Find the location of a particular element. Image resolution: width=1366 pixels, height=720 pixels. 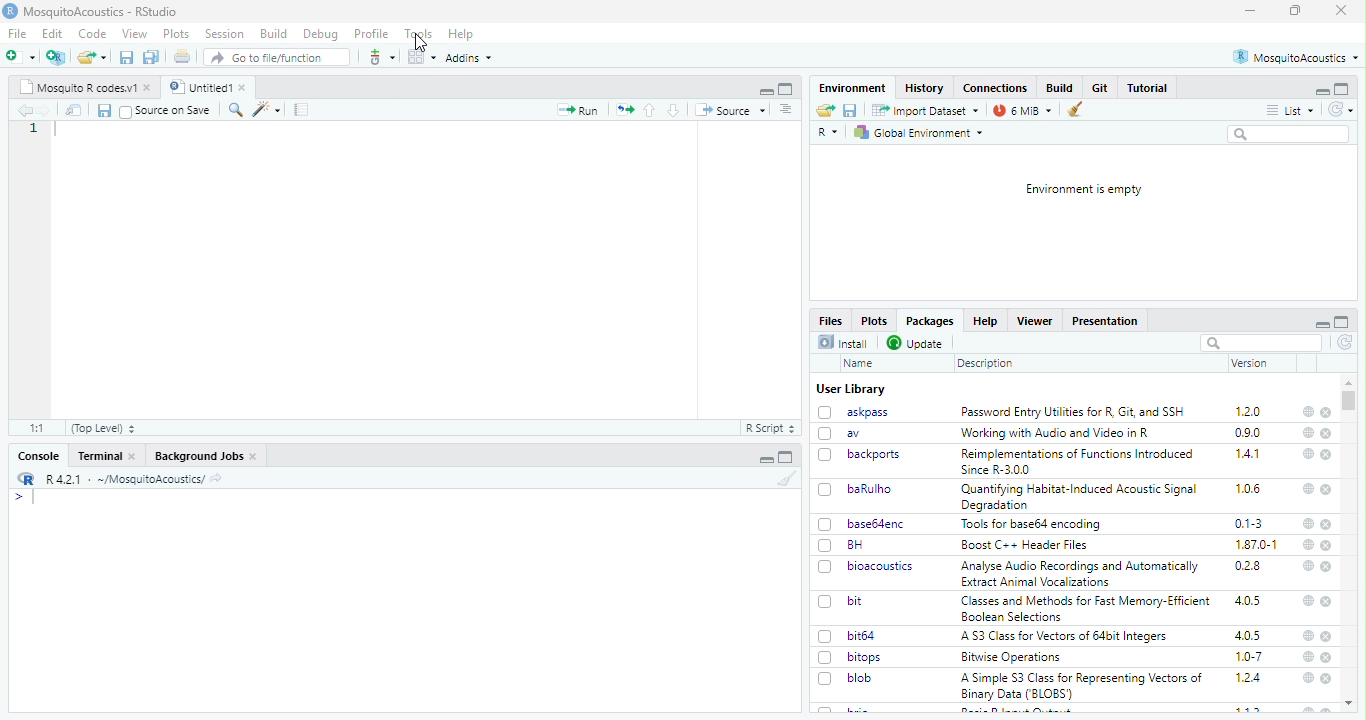

120 is located at coordinates (1249, 412).